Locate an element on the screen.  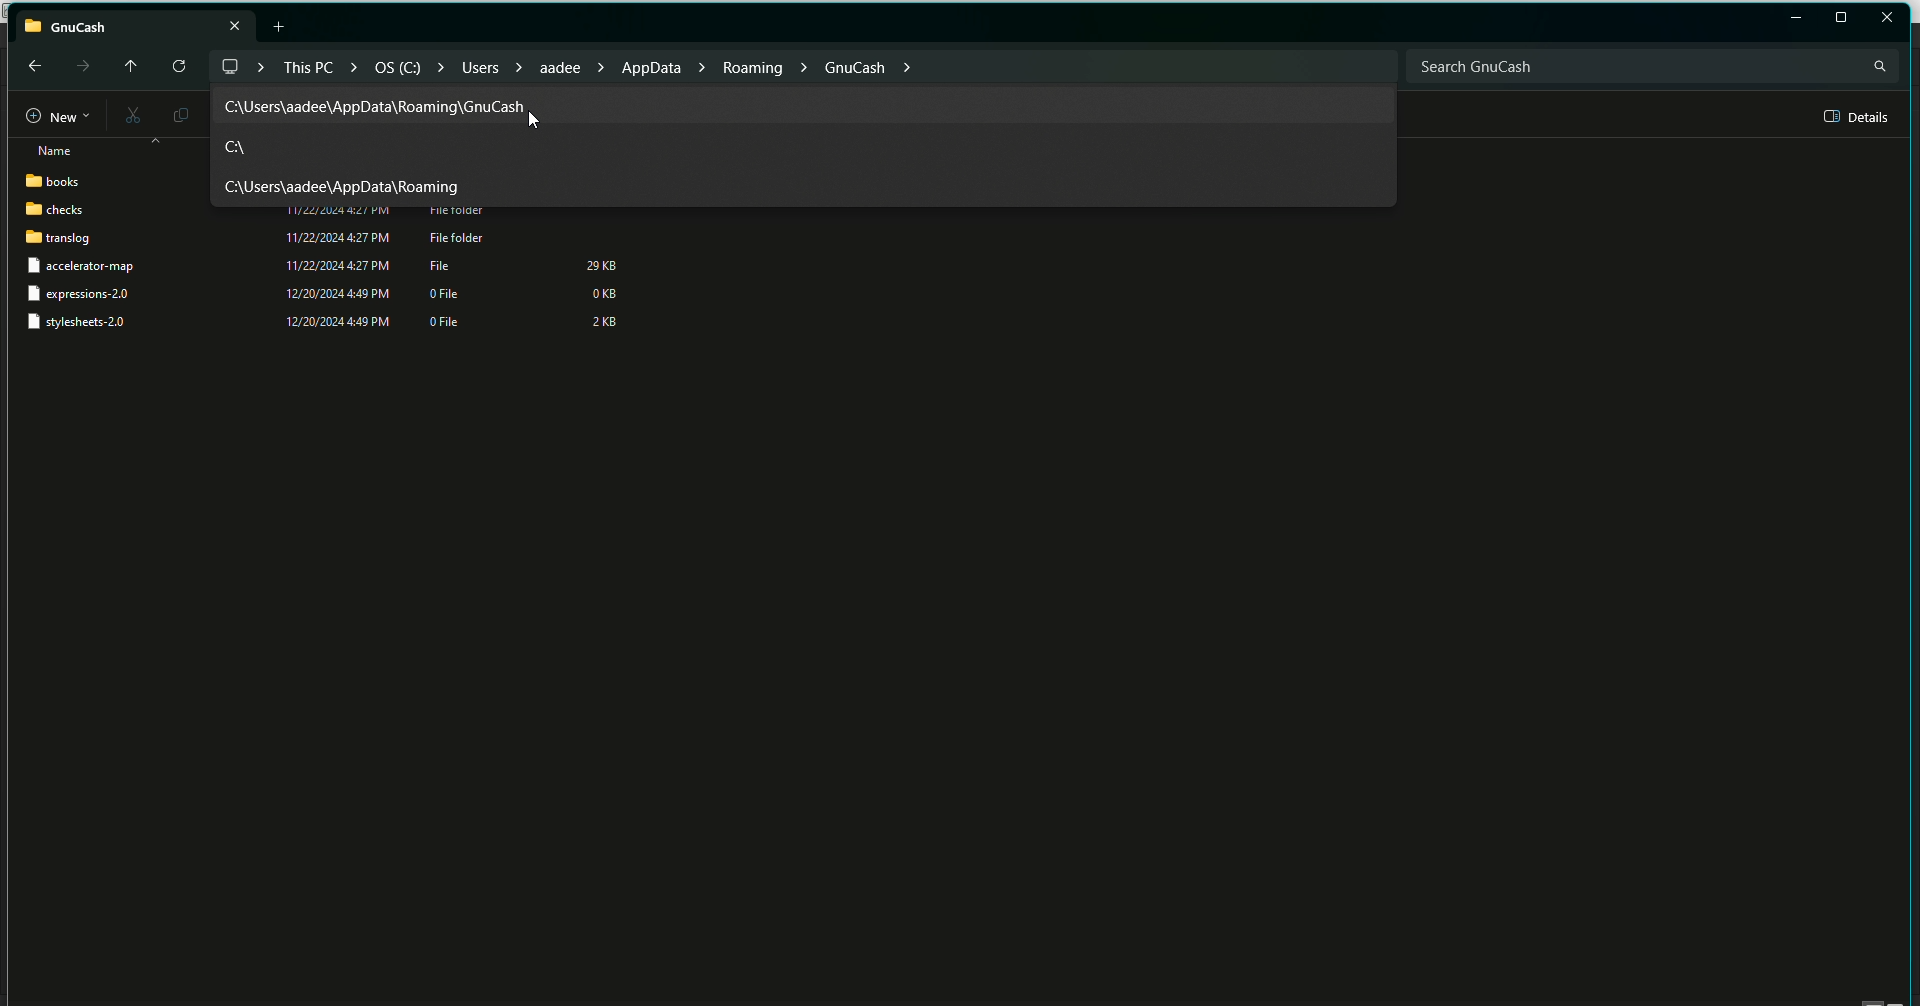
Restore is located at coordinates (1796, 19).